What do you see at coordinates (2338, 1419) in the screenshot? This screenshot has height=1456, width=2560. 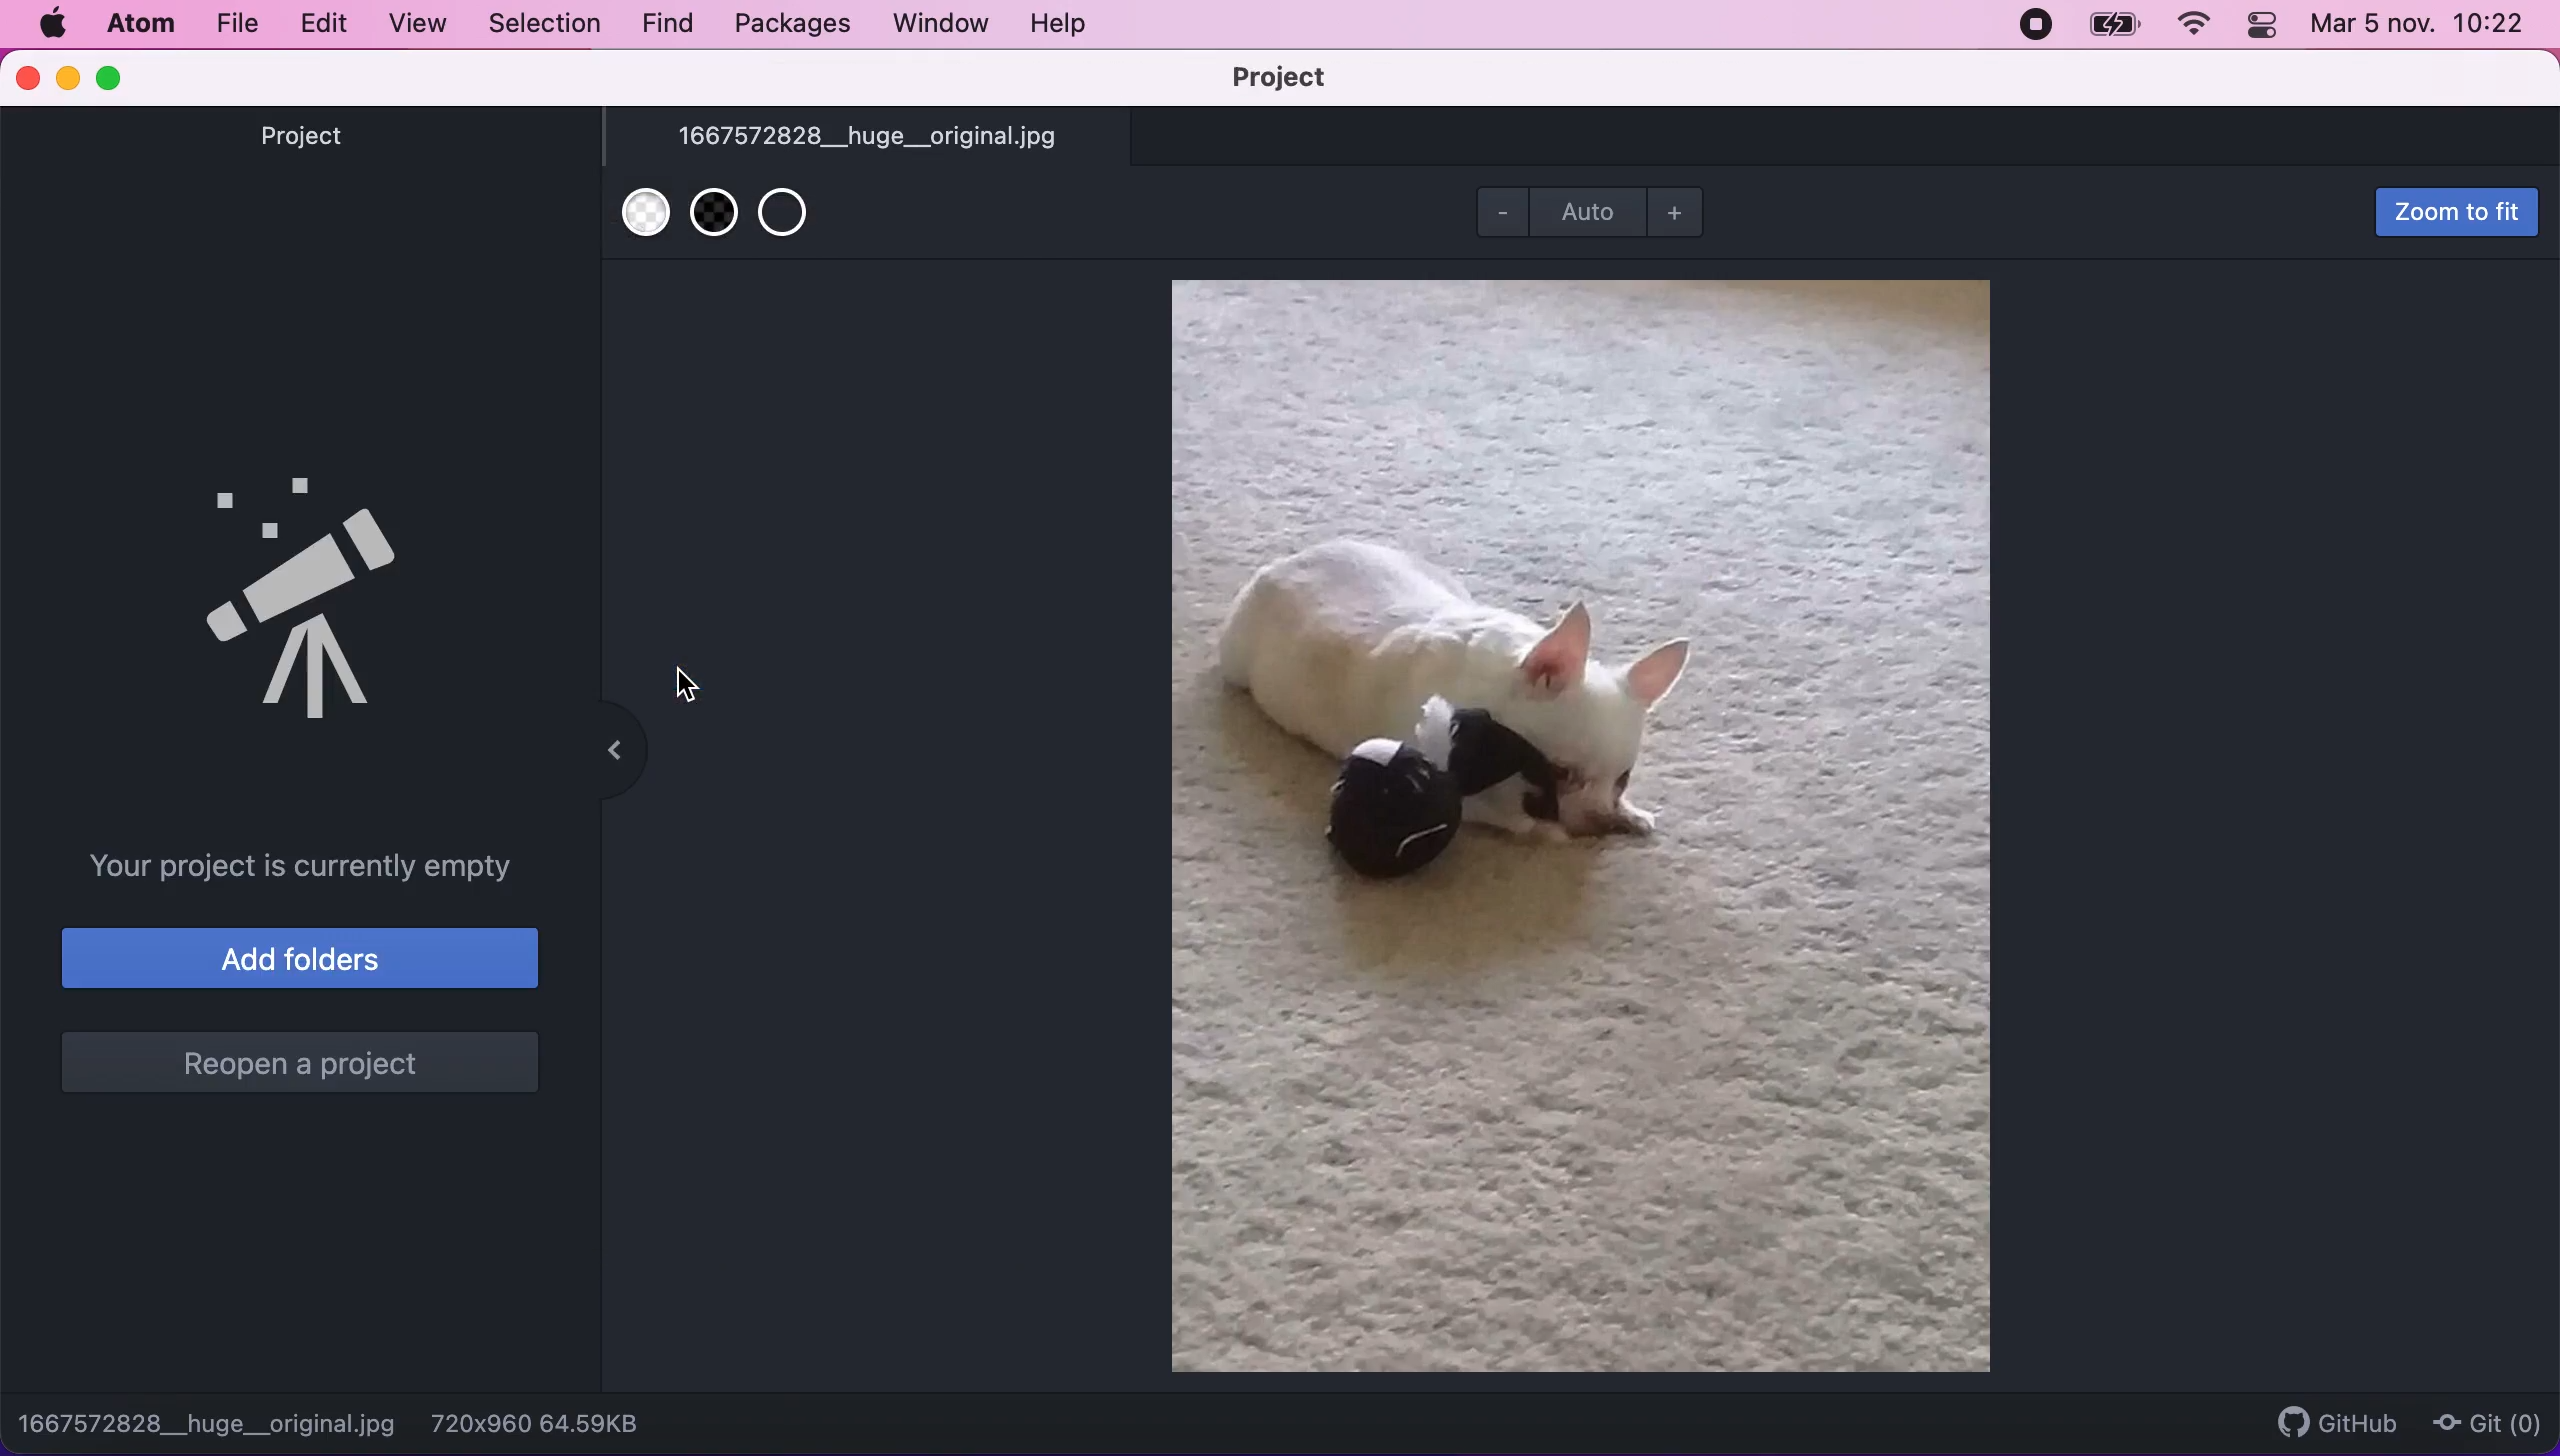 I see `github` at bounding box center [2338, 1419].